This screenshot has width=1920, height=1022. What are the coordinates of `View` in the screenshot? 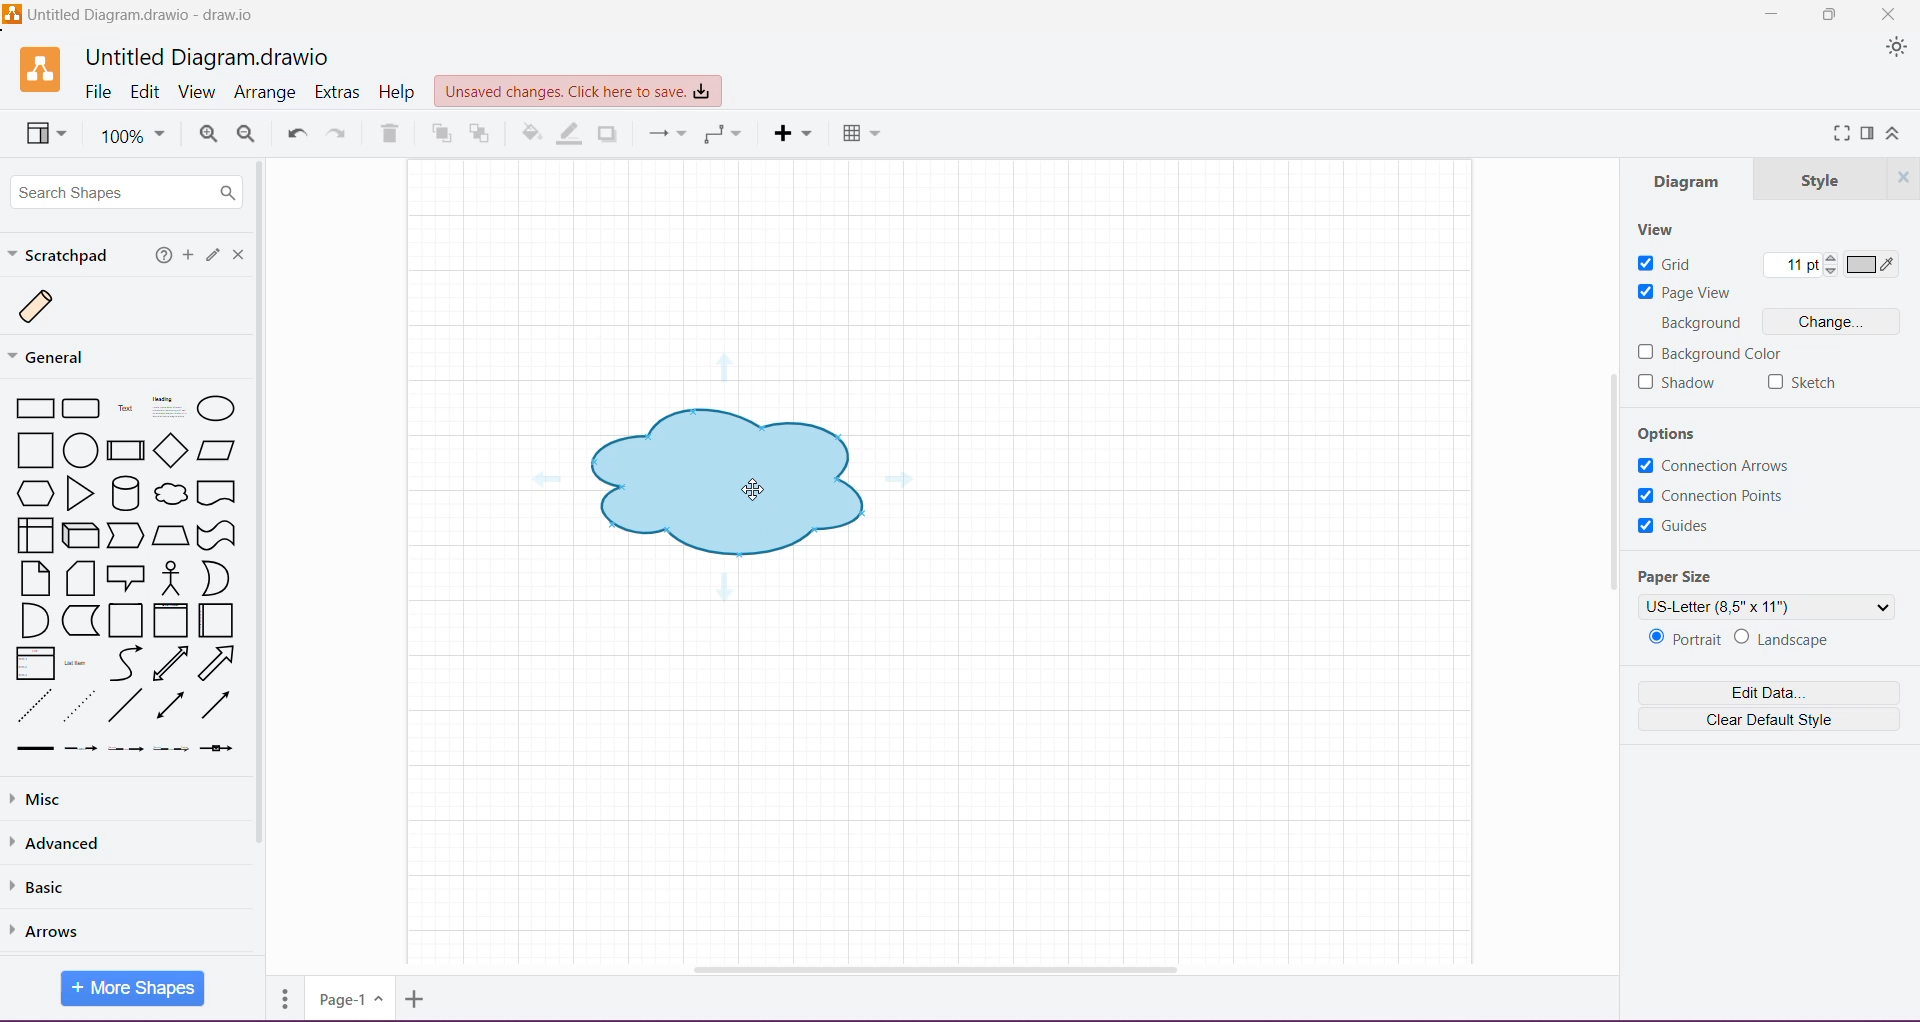 It's located at (49, 135).